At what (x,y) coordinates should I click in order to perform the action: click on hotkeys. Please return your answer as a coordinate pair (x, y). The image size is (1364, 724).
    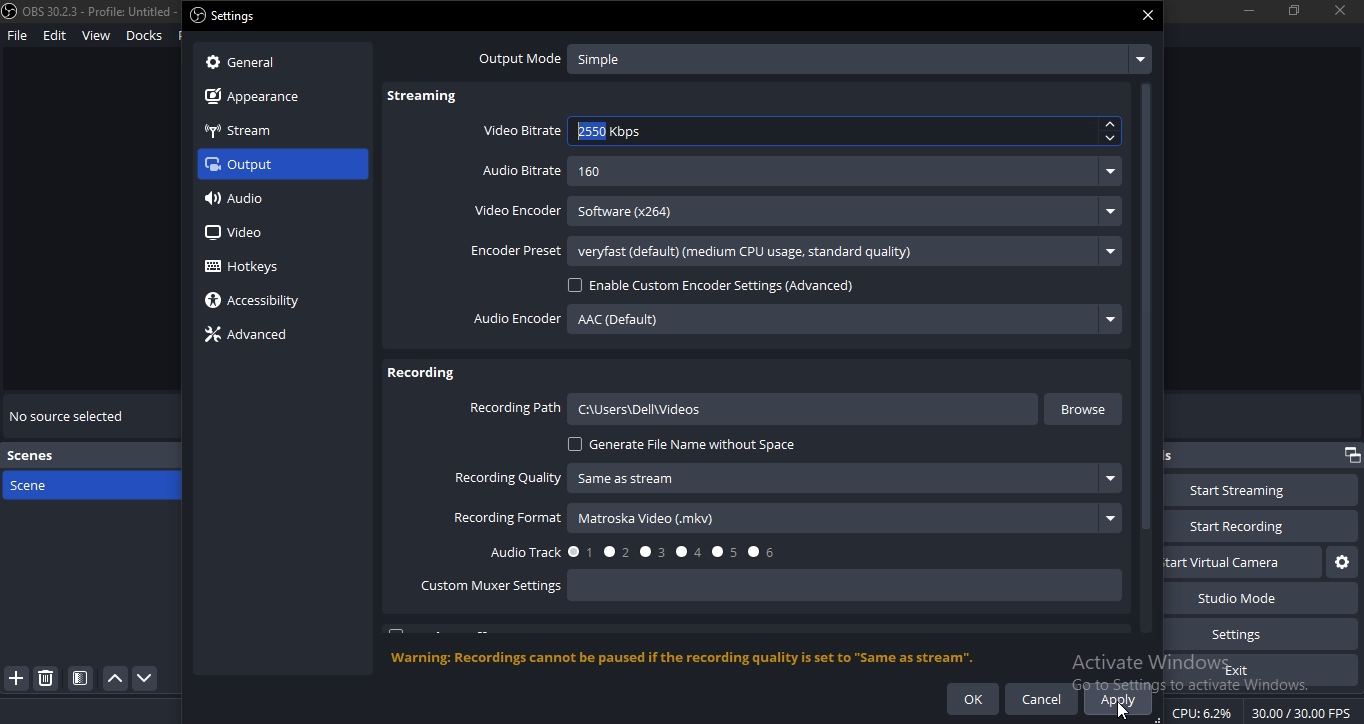
    Looking at the image, I should click on (253, 267).